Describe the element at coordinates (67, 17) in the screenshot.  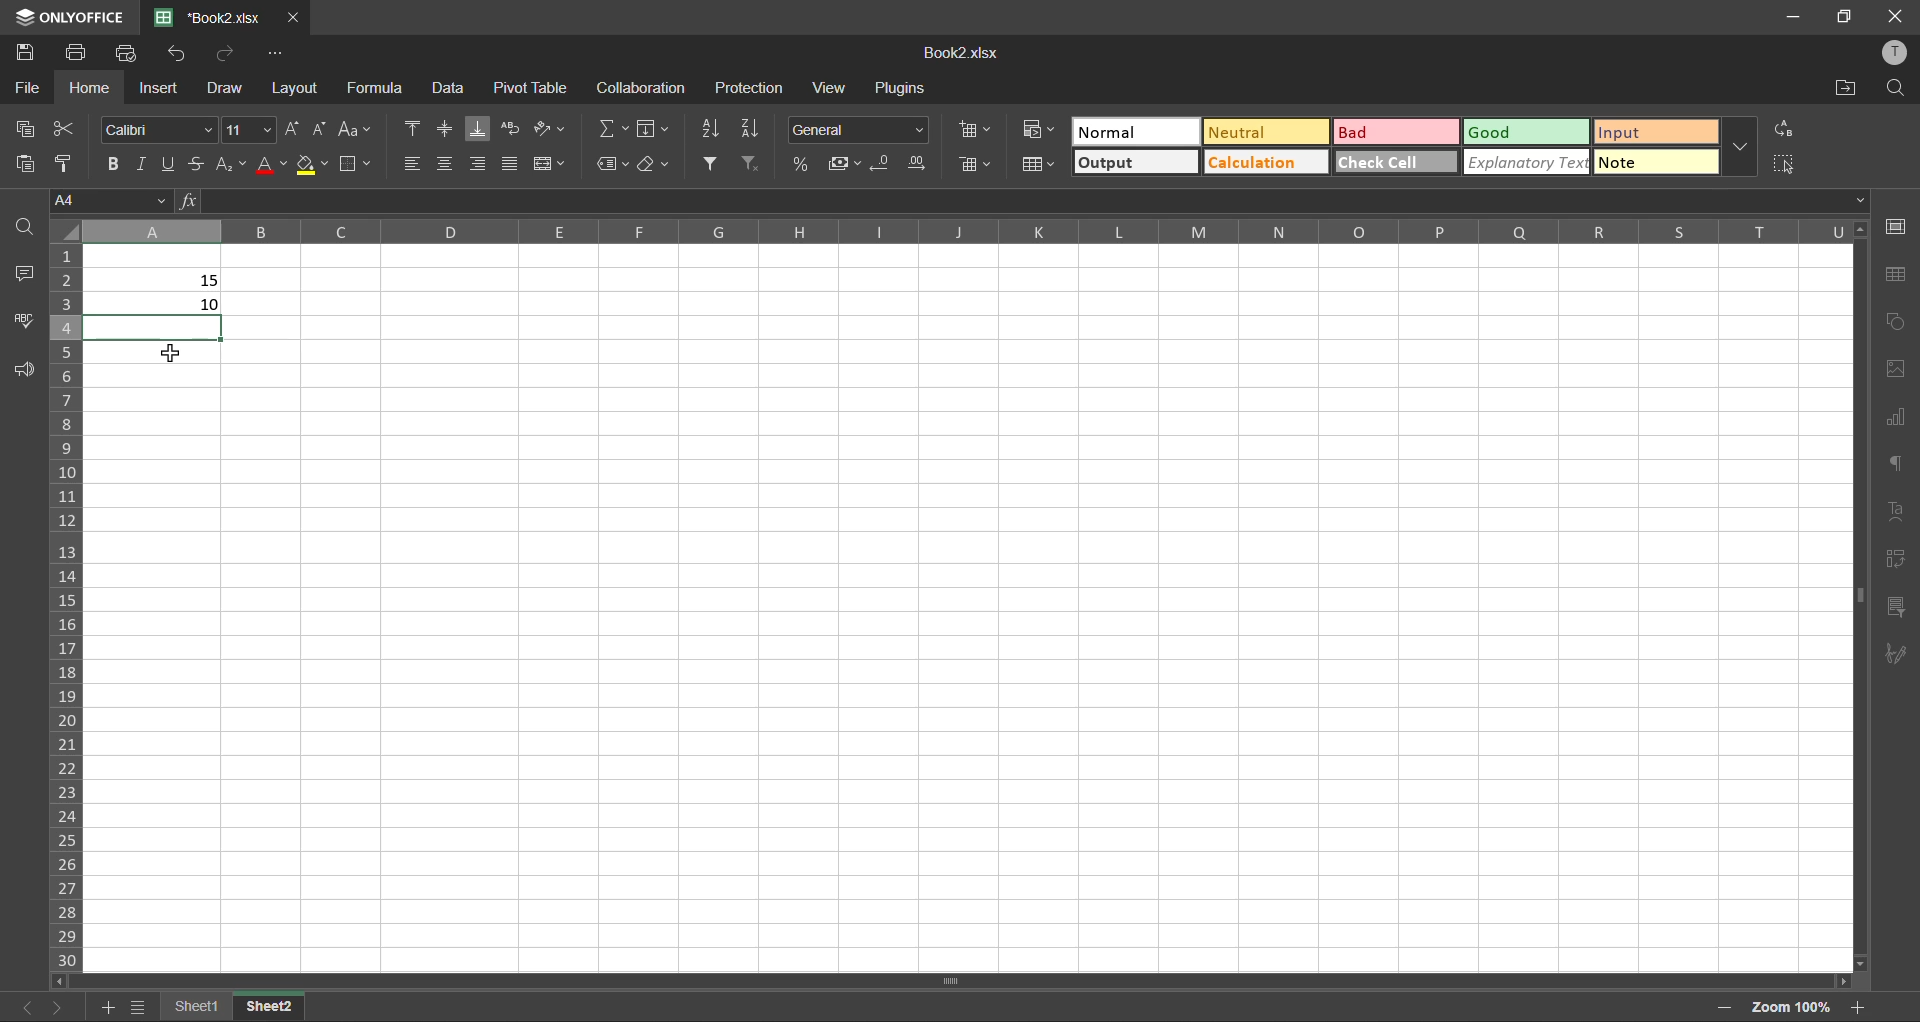
I see `only office` at that location.